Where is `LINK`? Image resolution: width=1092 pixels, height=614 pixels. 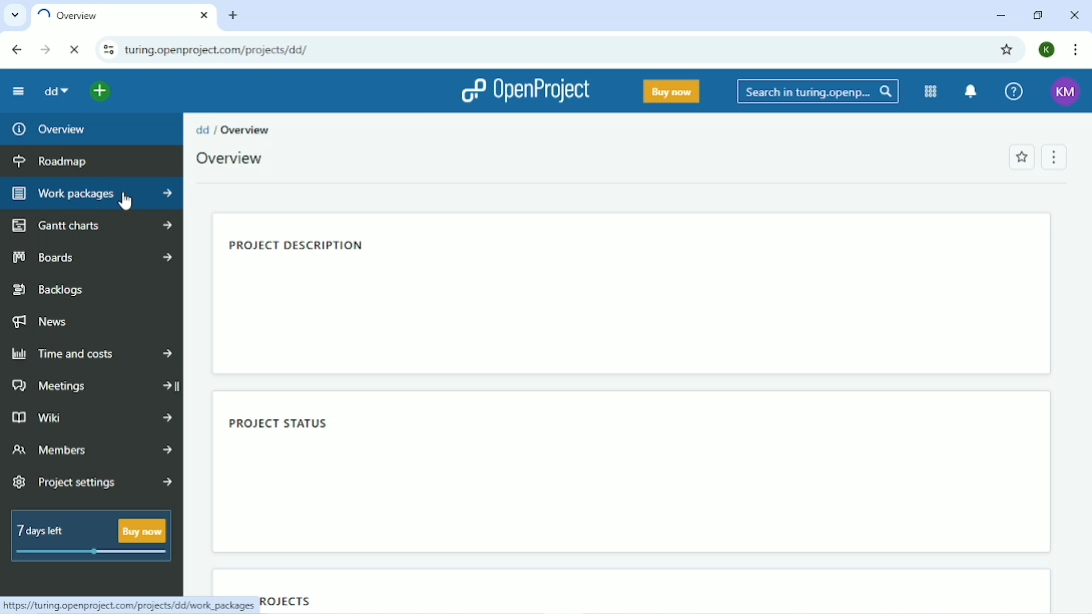
LINK is located at coordinates (128, 605).